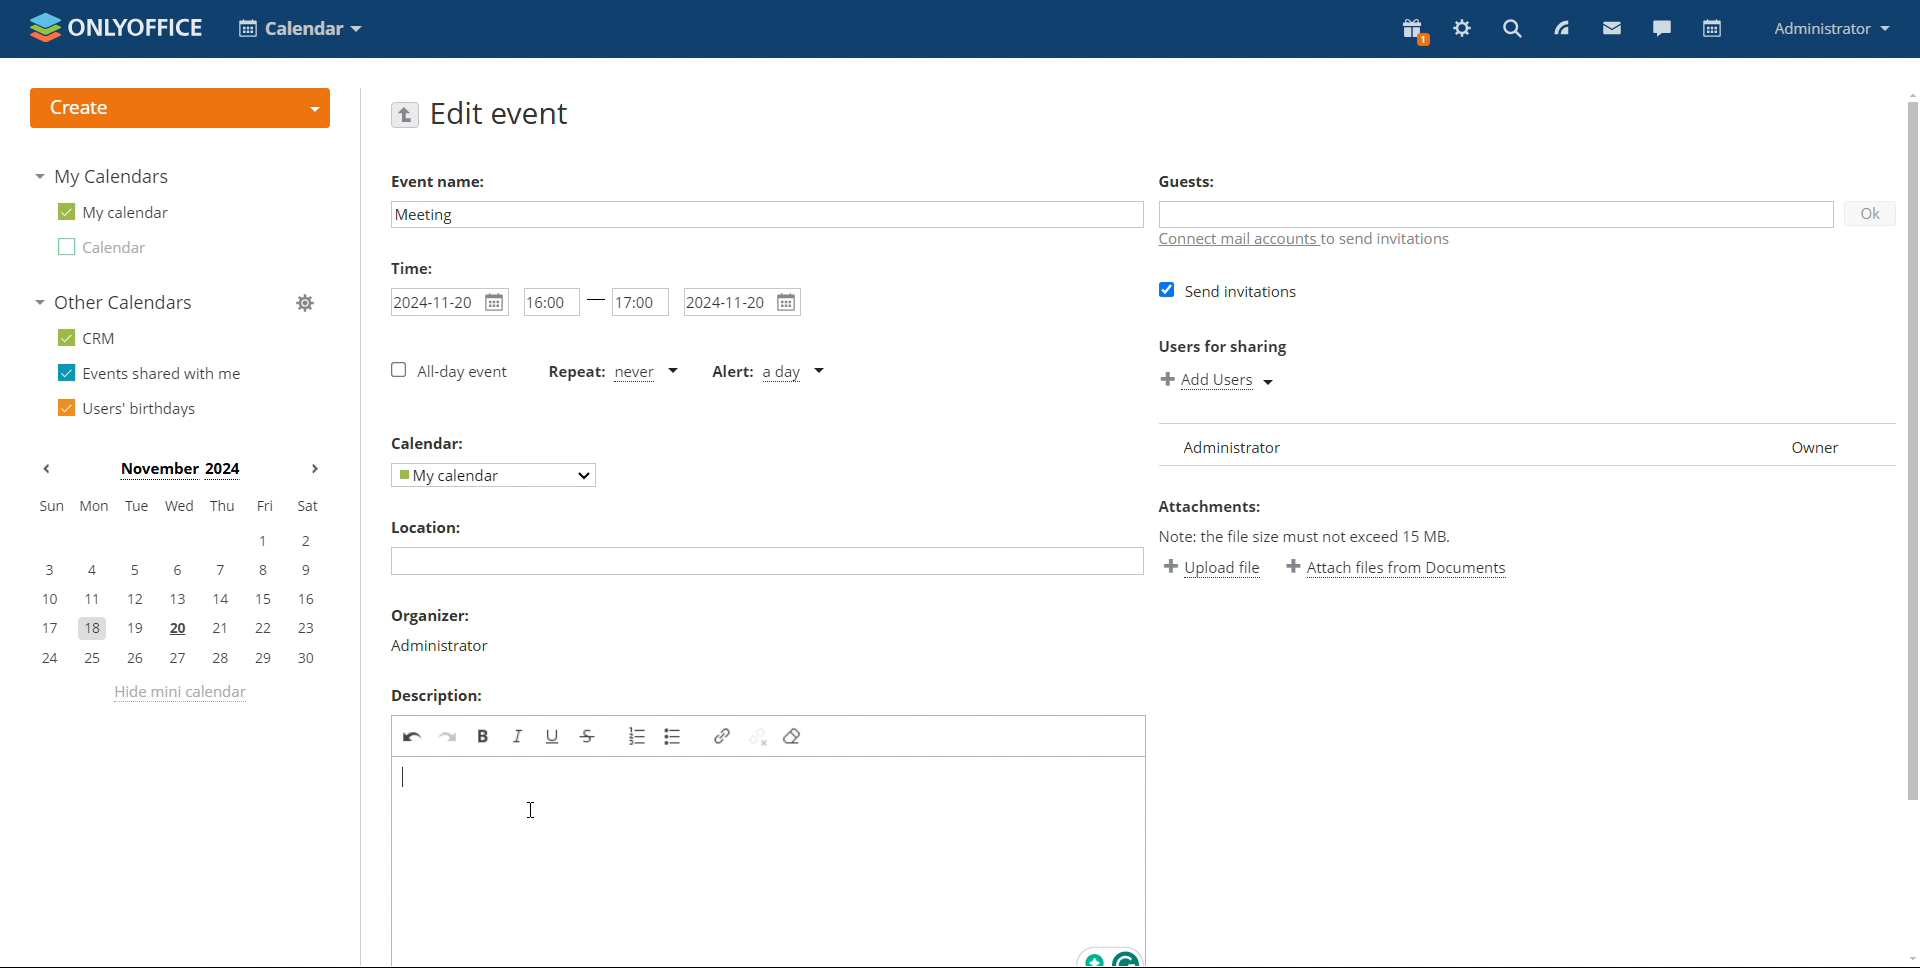  What do you see at coordinates (1566, 27) in the screenshot?
I see `feed` at bounding box center [1566, 27].